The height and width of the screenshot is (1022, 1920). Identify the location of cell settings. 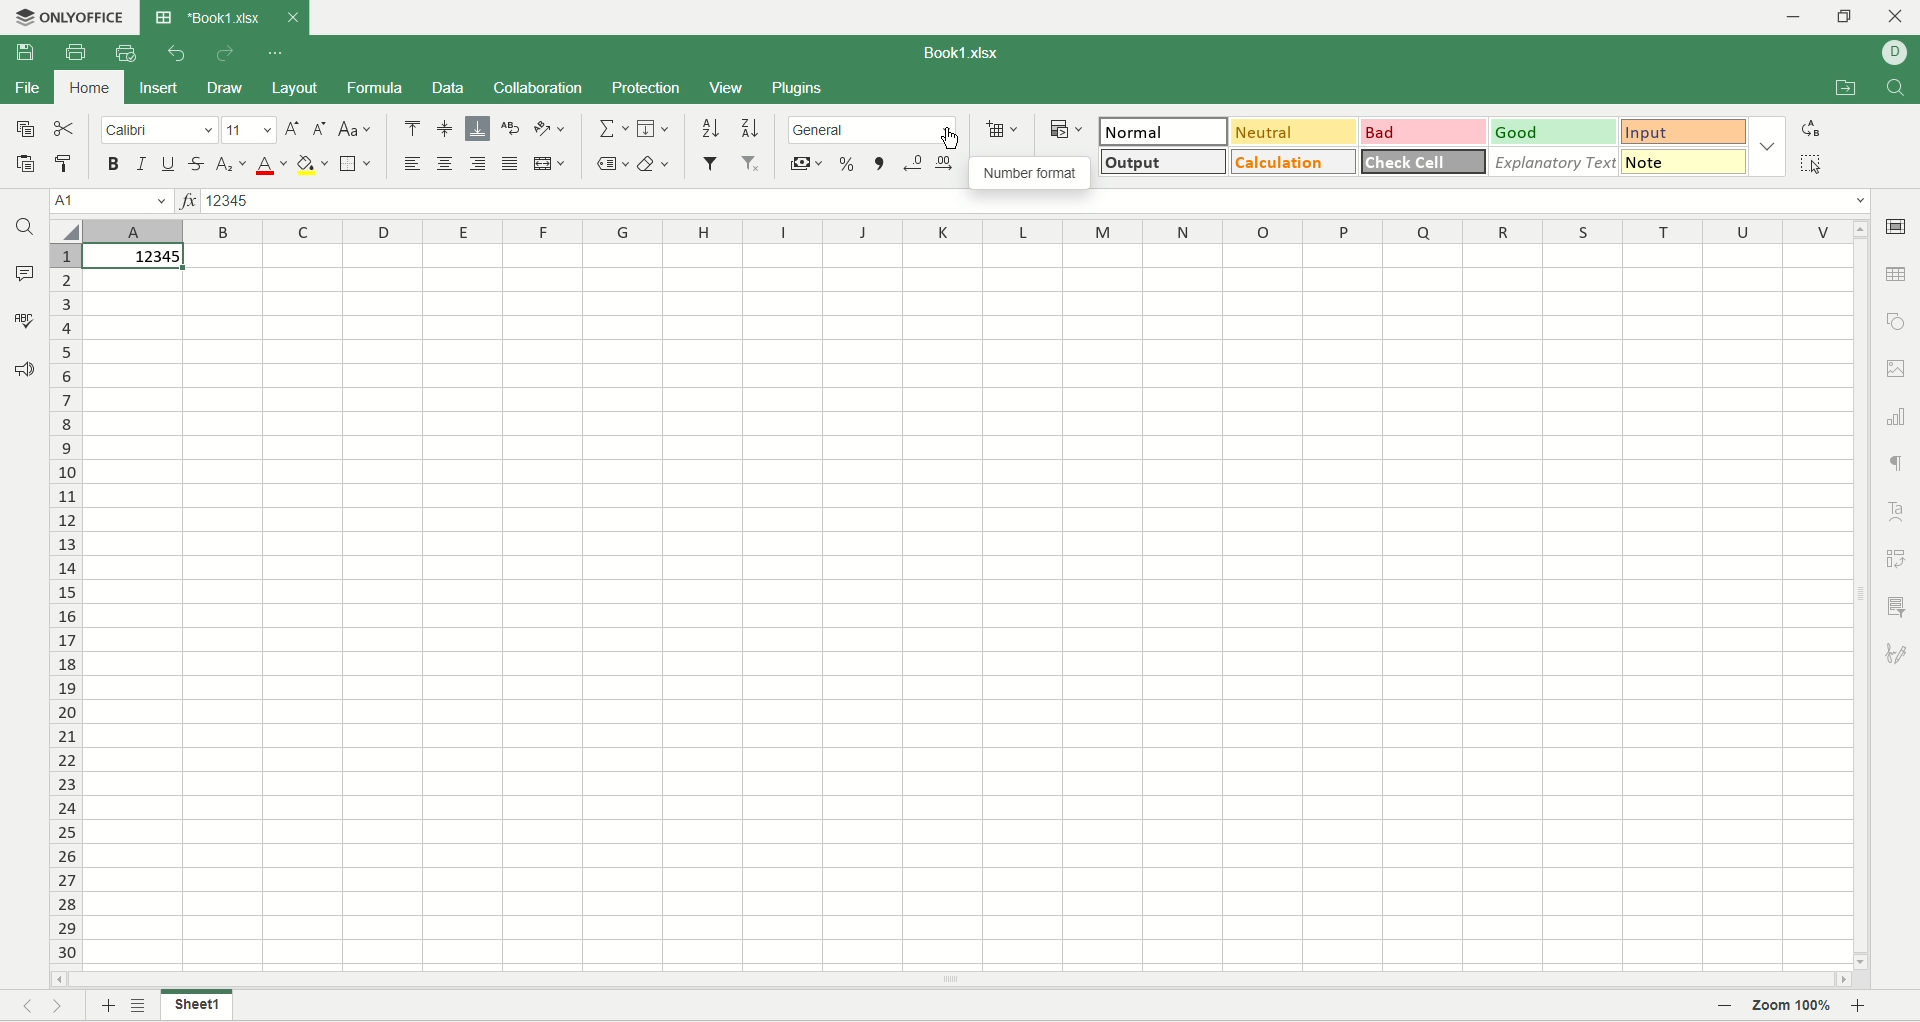
(1896, 230).